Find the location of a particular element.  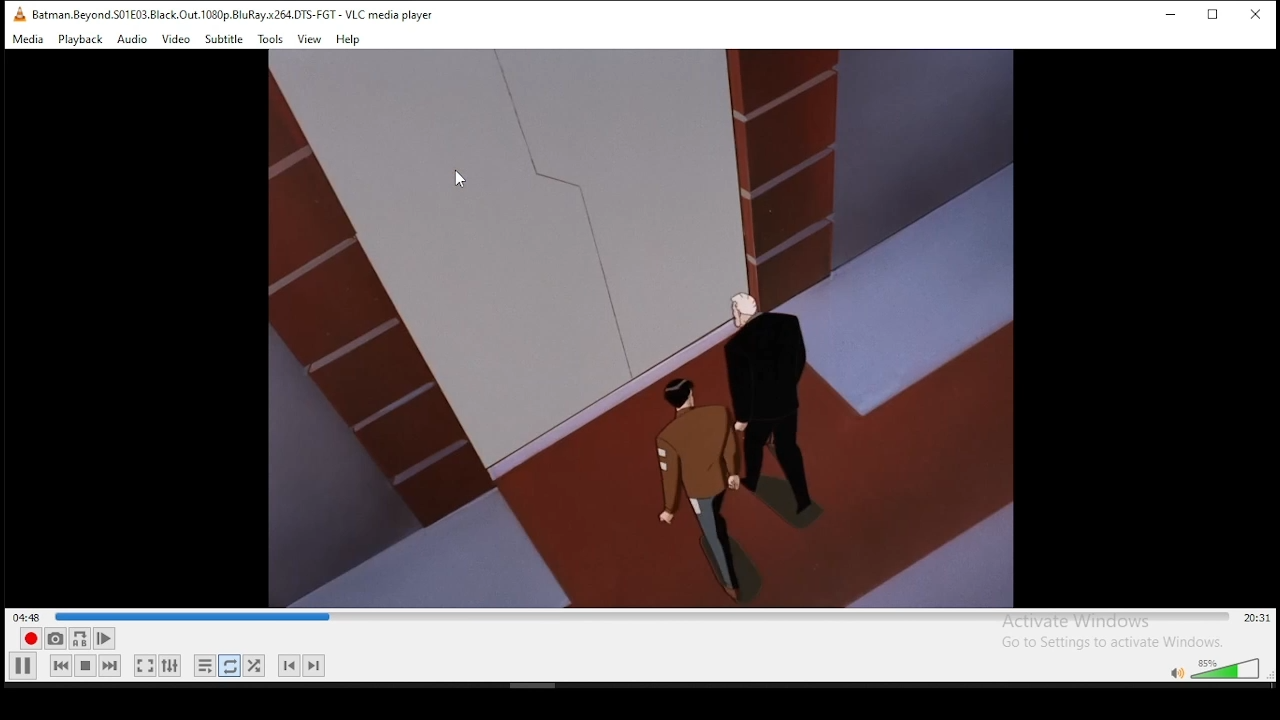

rewind is located at coordinates (61, 667).